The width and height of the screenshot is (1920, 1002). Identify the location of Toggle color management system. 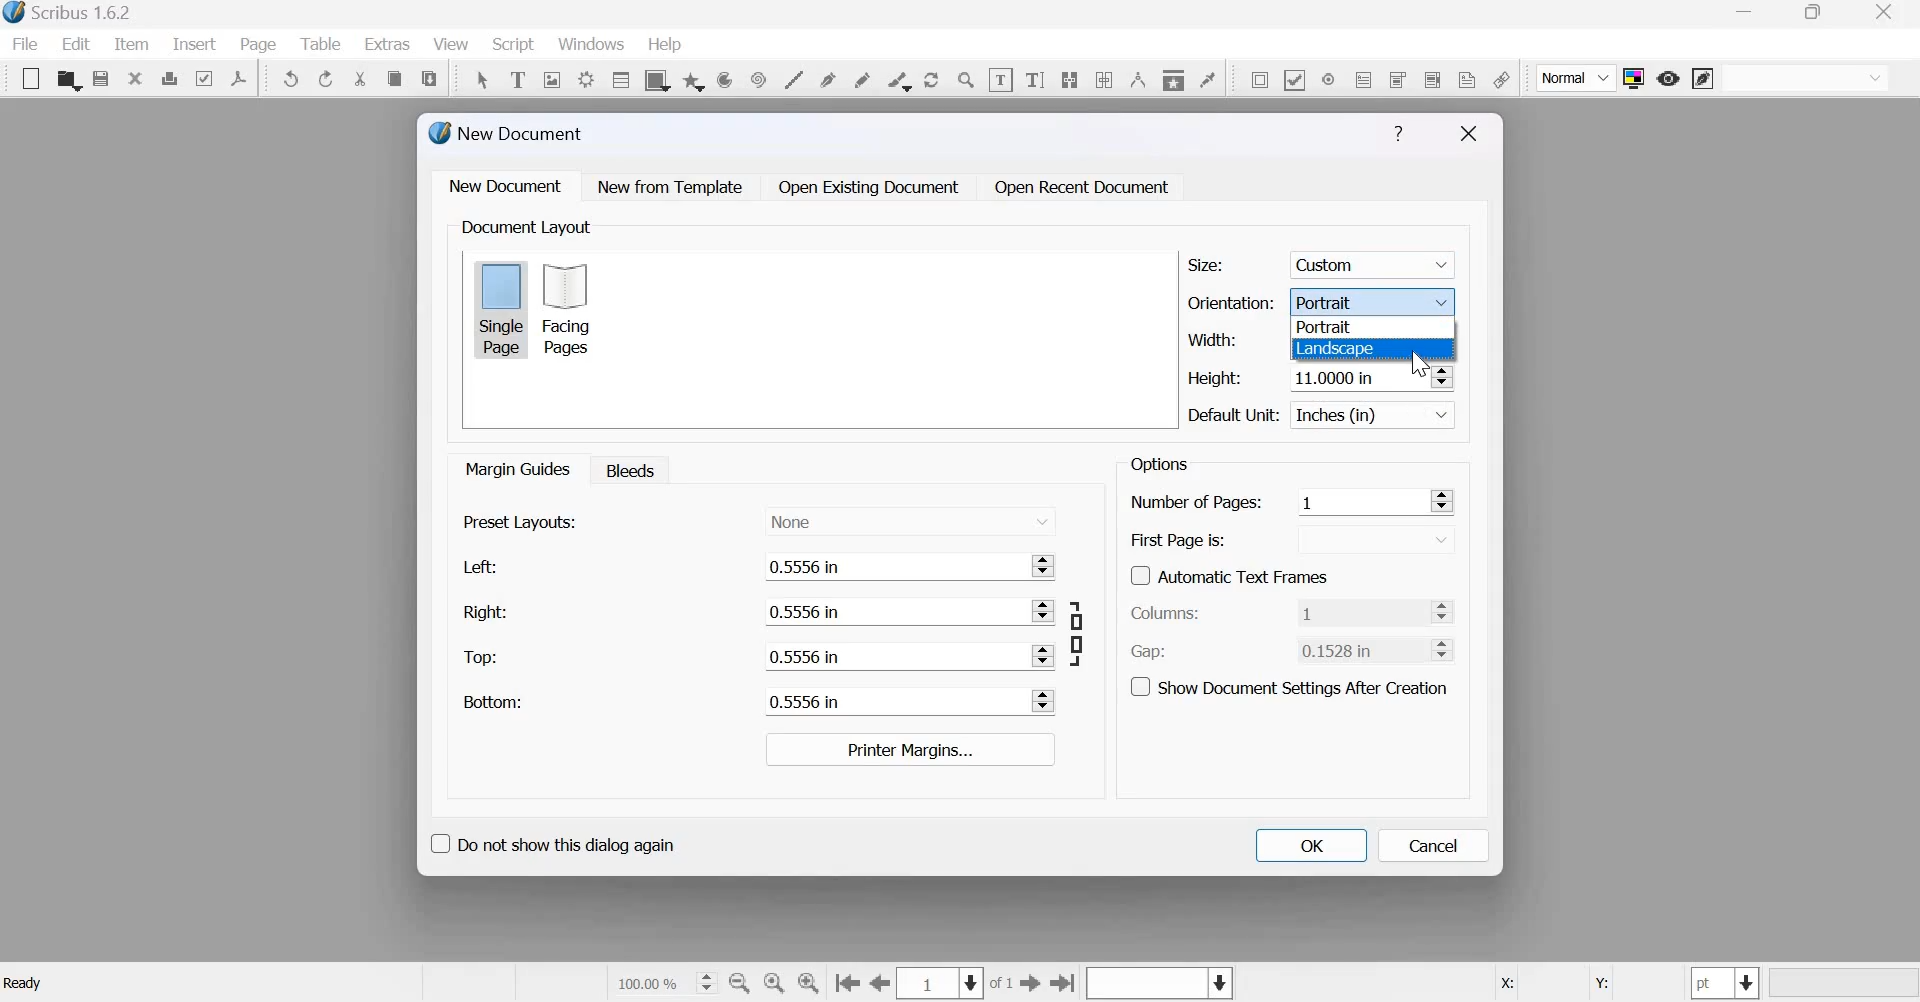
(1634, 78).